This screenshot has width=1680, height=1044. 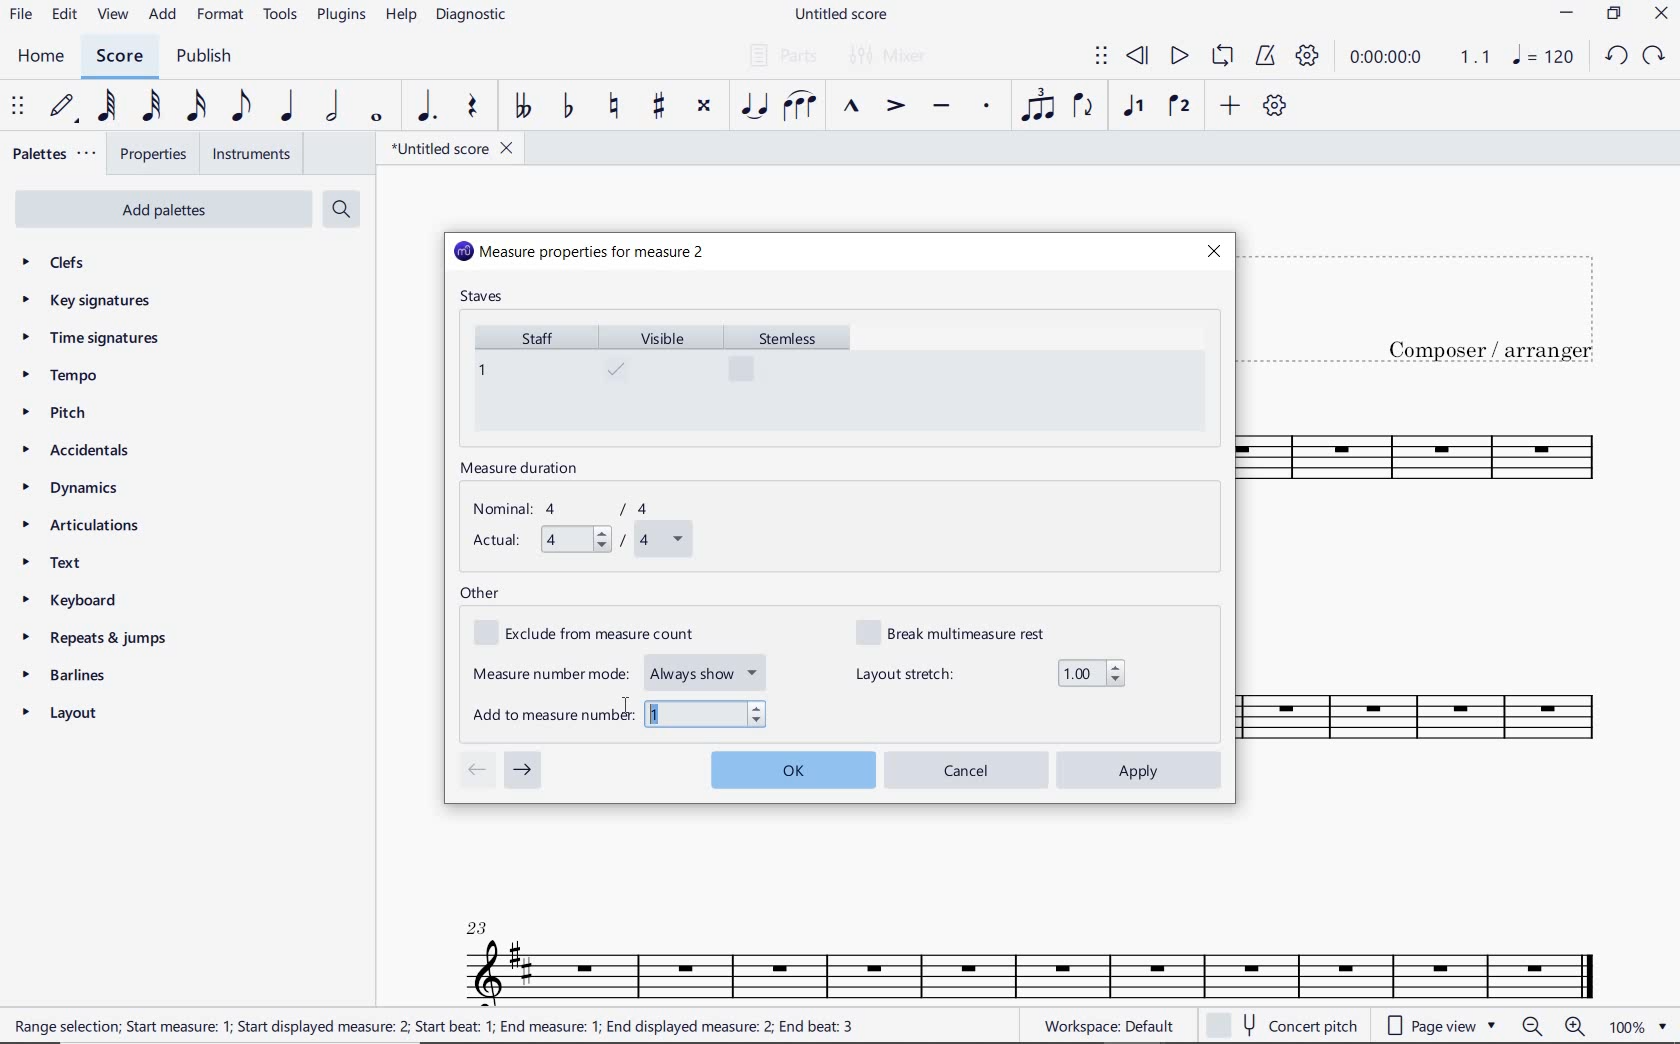 What do you see at coordinates (374, 117) in the screenshot?
I see `WHOLE NOTE` at bounding box center [374, 117].